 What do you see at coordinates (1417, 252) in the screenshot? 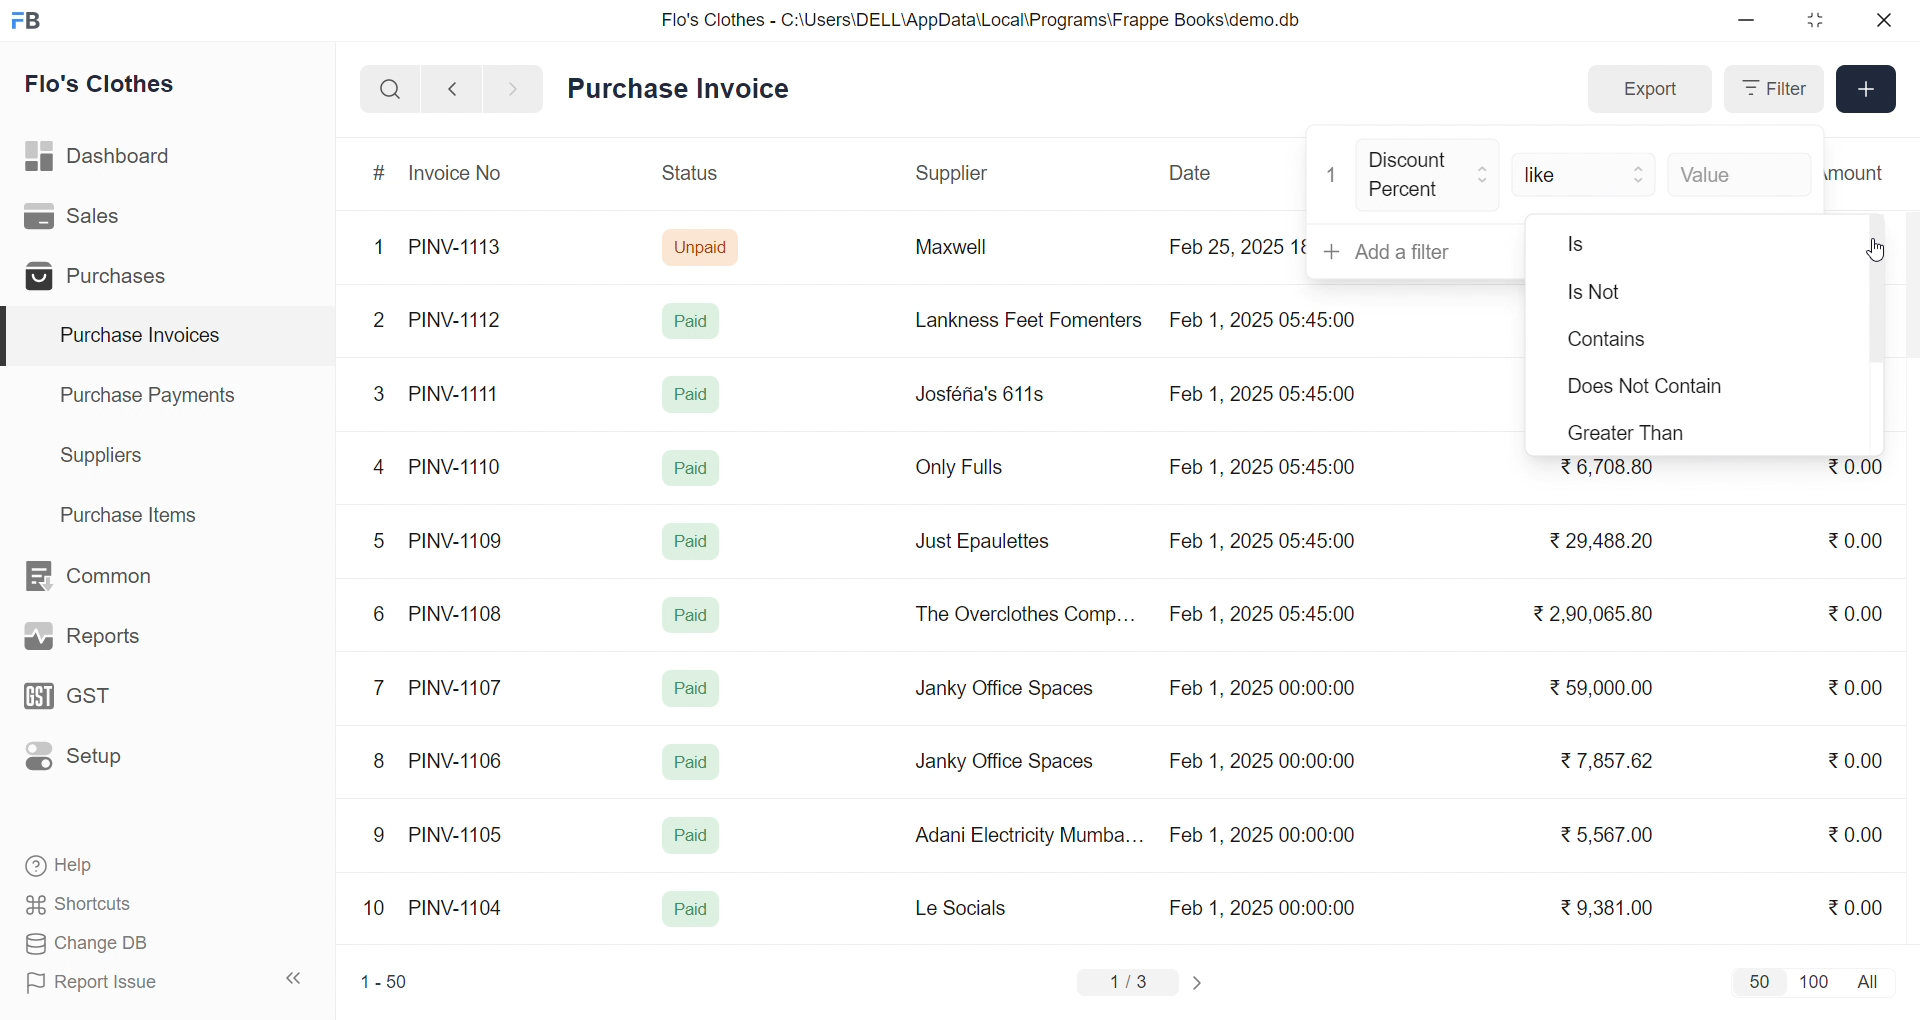
I see `+ Add a filter` at bounding box center [1417, 252].